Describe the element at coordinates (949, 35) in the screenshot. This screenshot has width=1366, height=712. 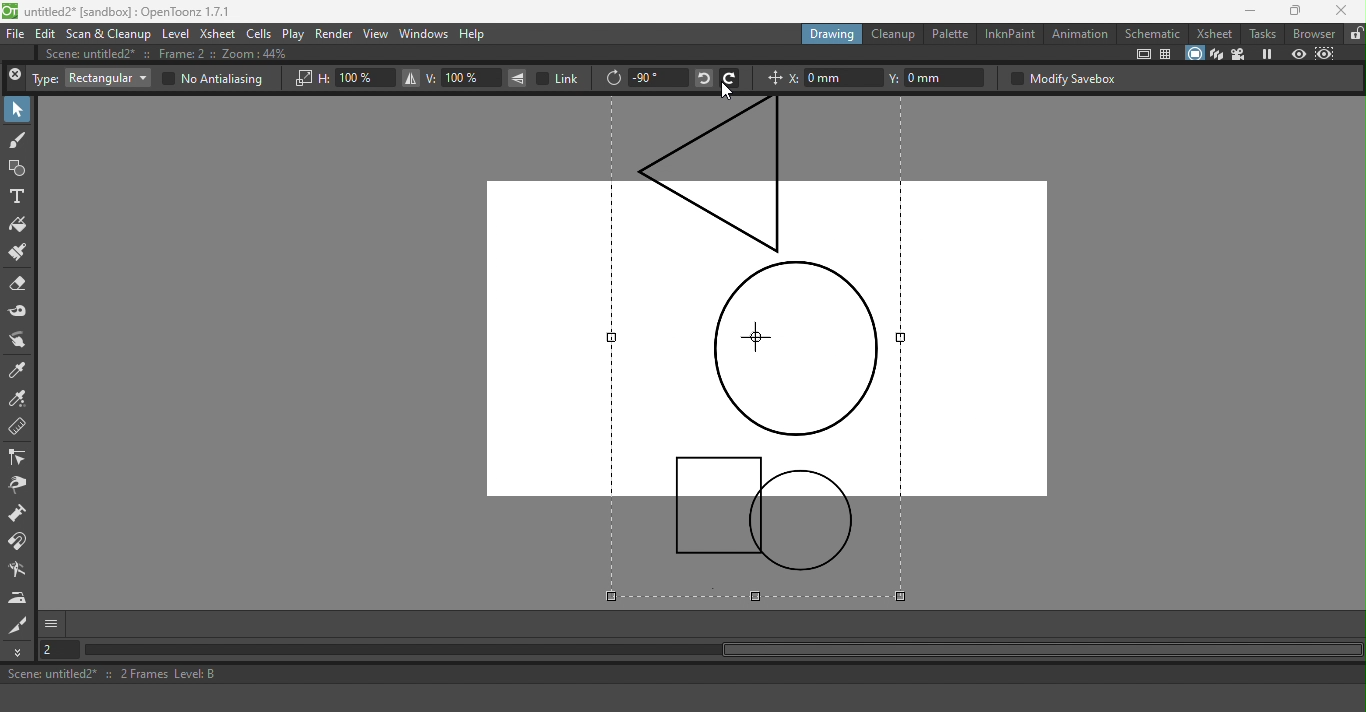
I see `Palette` at that location.